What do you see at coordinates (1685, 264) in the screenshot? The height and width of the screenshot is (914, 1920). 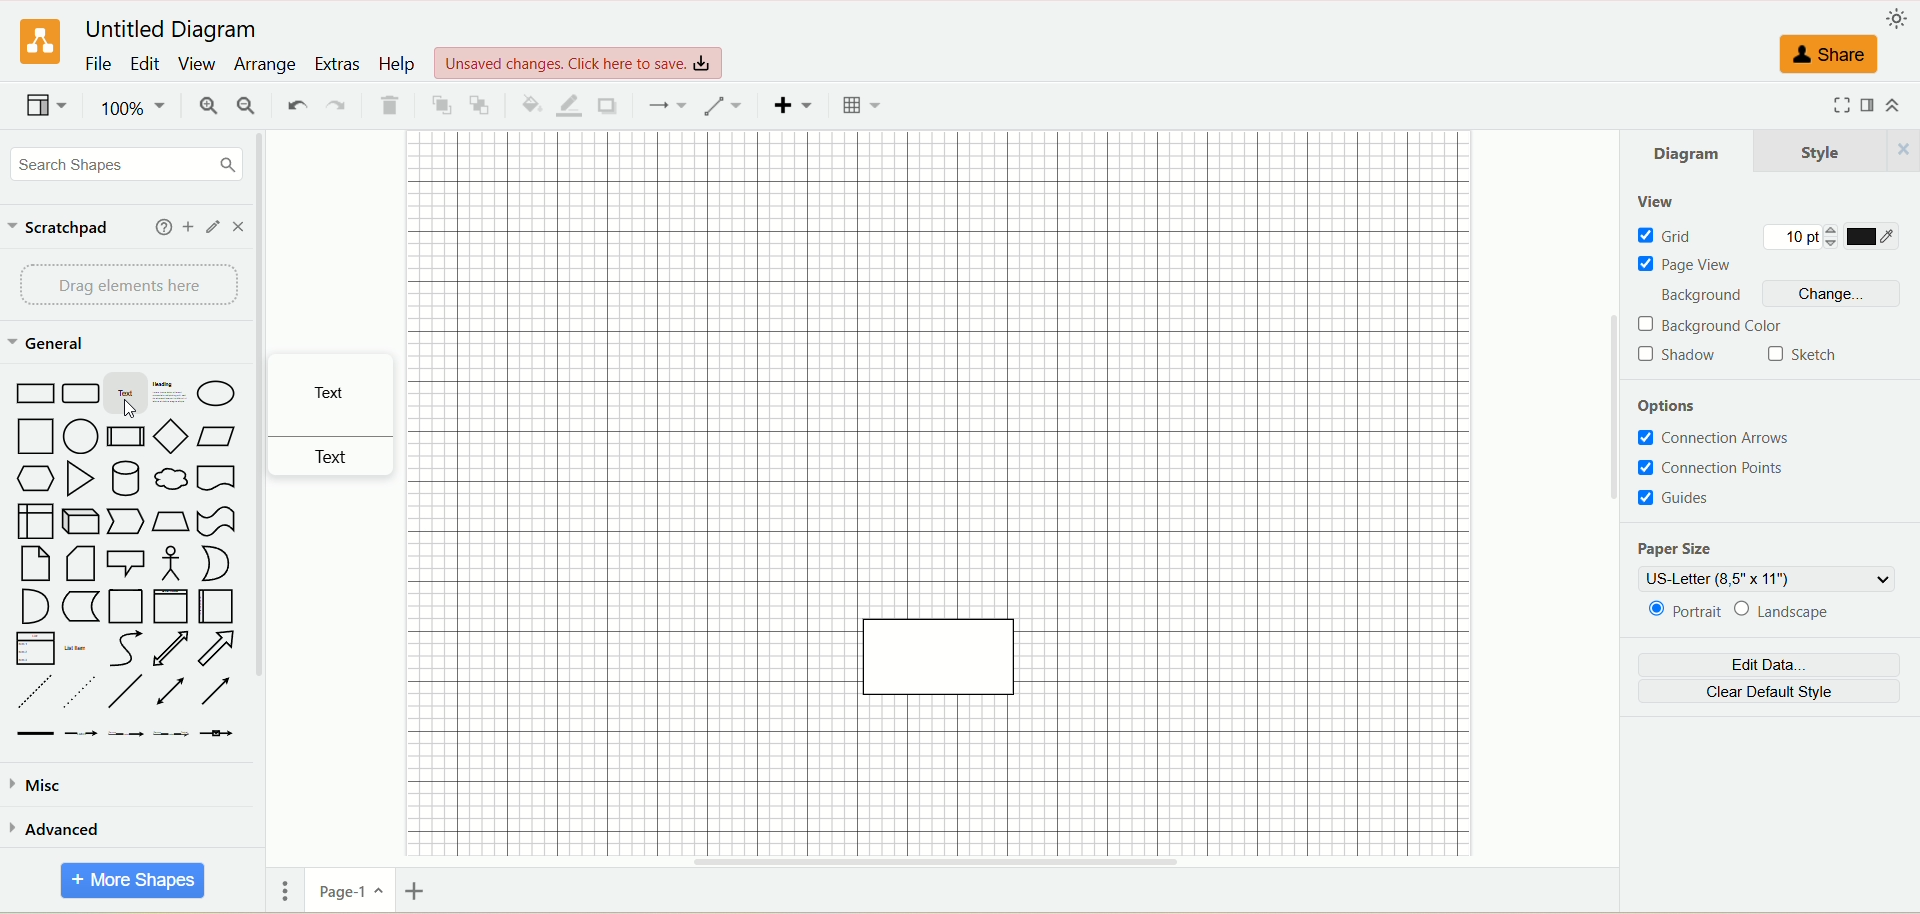 I see `page view` at bounding box center [1685, 264].